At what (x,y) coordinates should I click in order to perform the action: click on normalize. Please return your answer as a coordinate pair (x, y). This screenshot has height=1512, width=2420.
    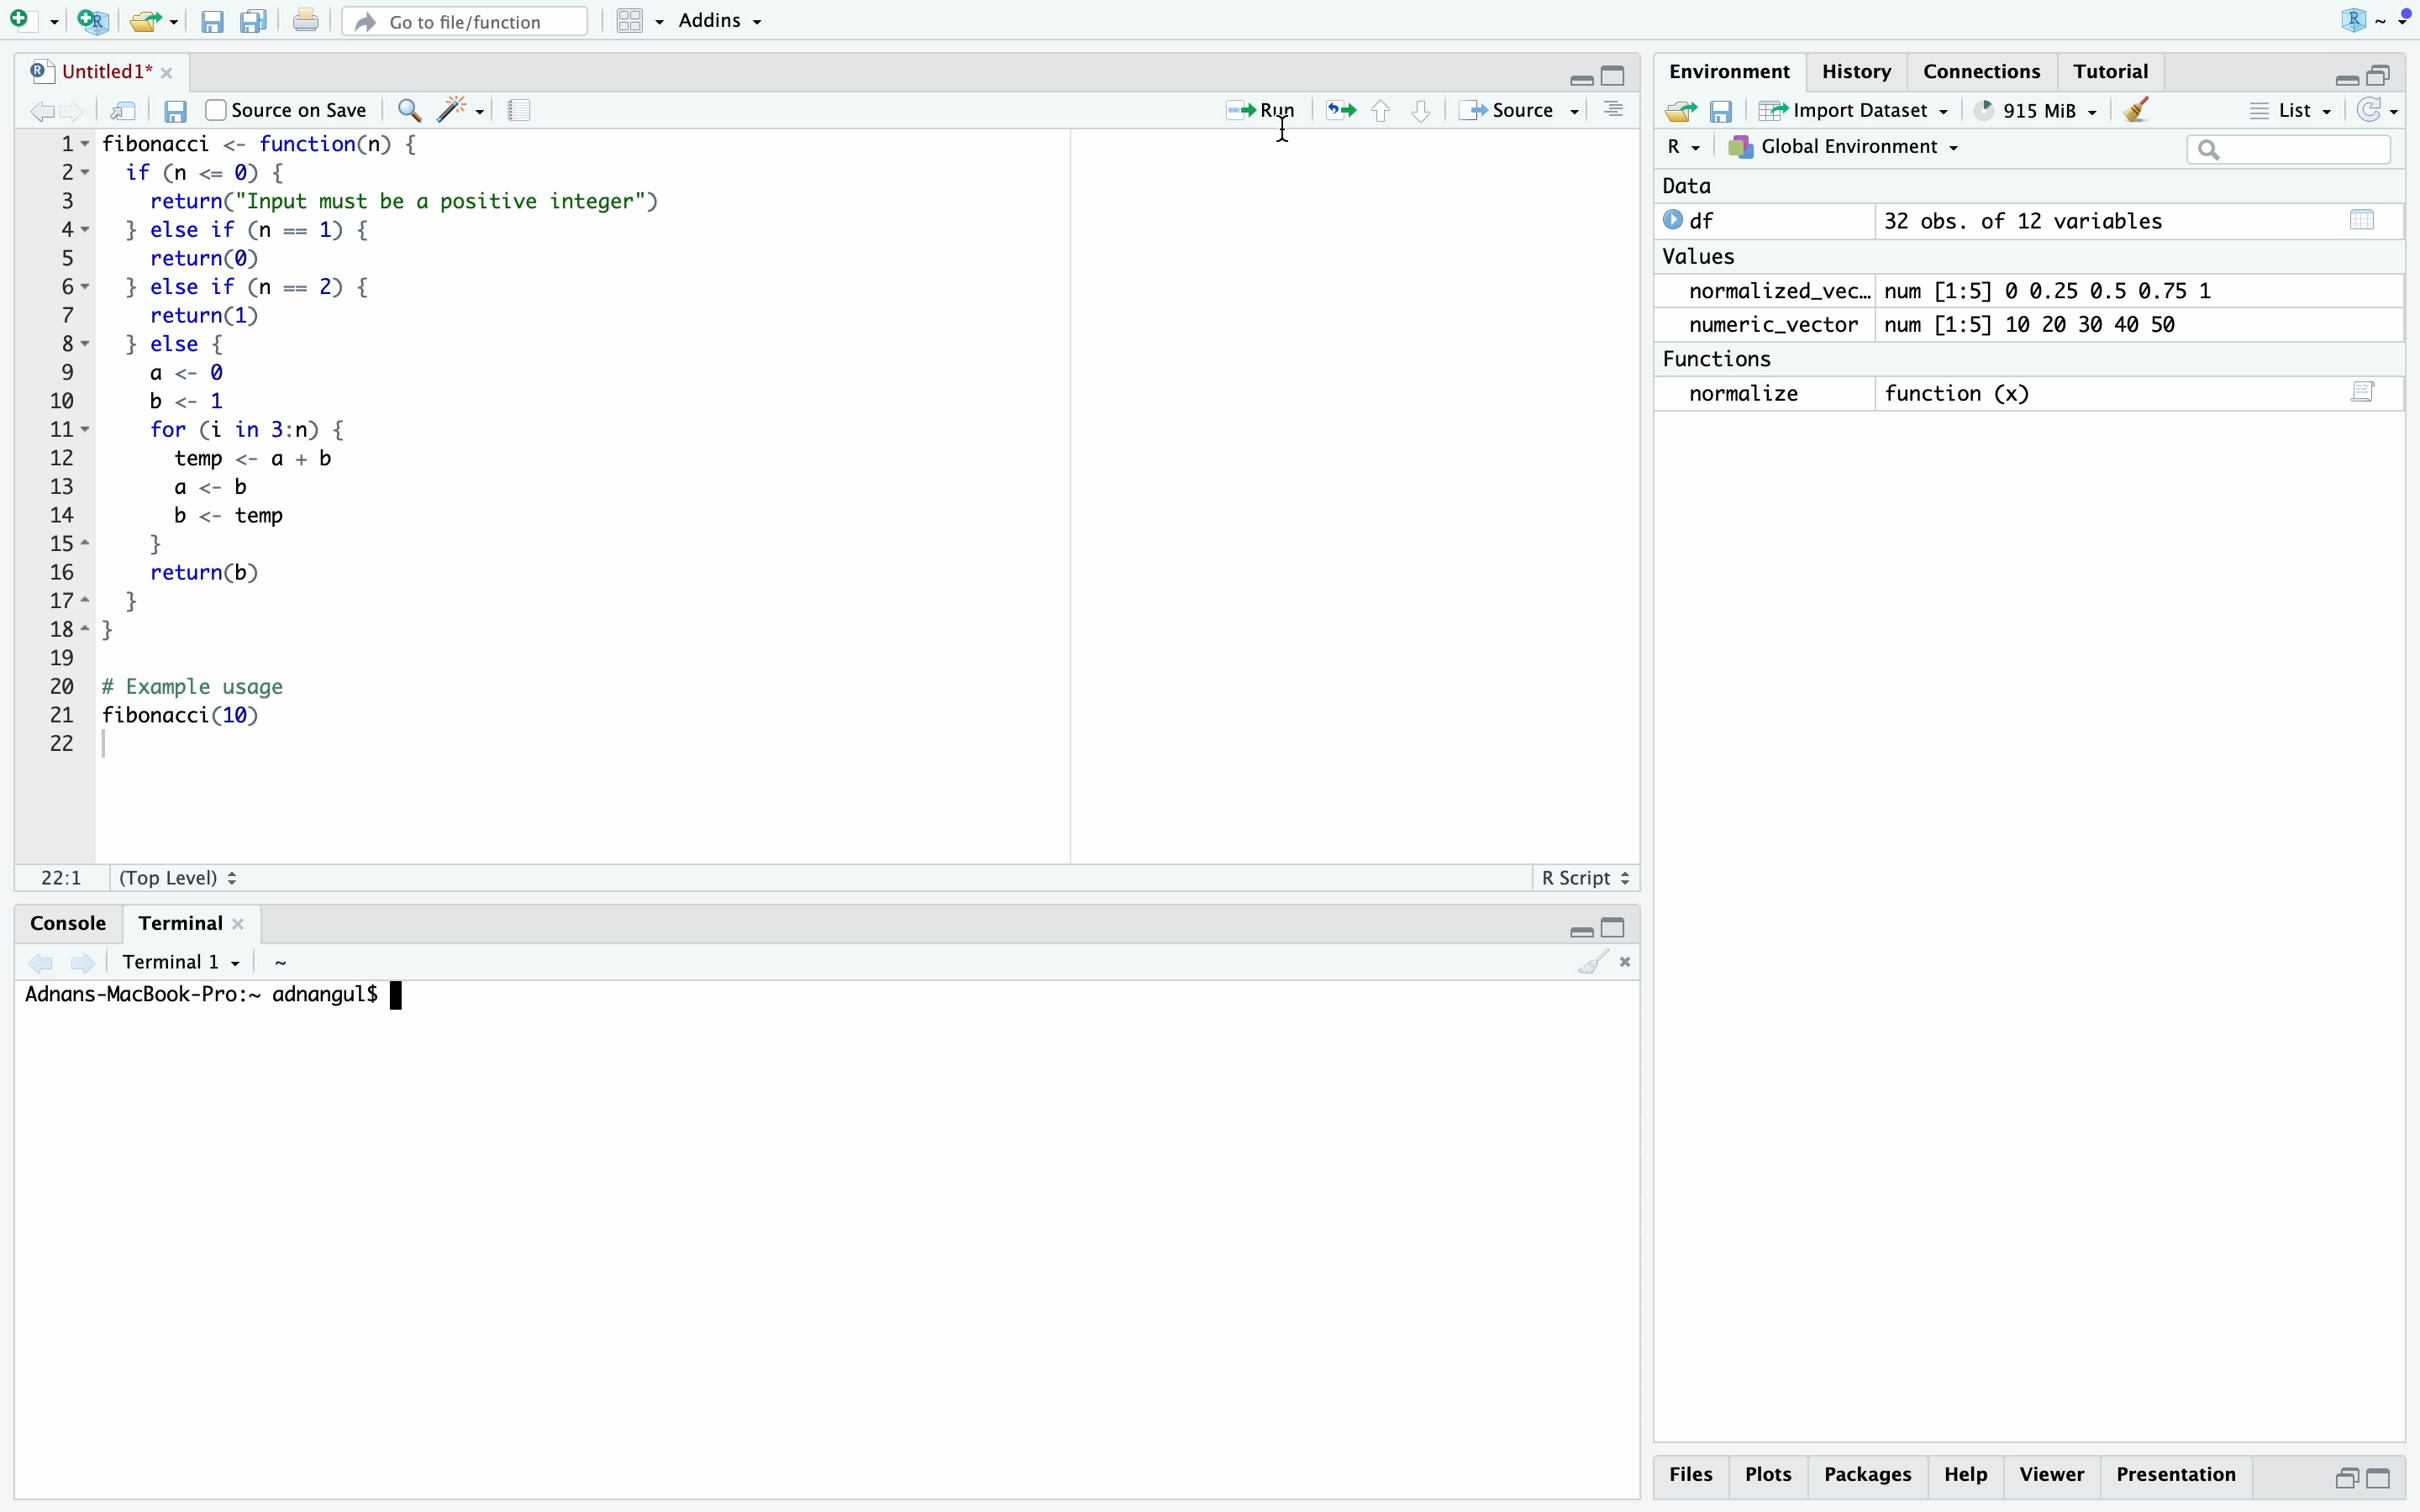
    Looking at the image, I should click on (1743, 395).